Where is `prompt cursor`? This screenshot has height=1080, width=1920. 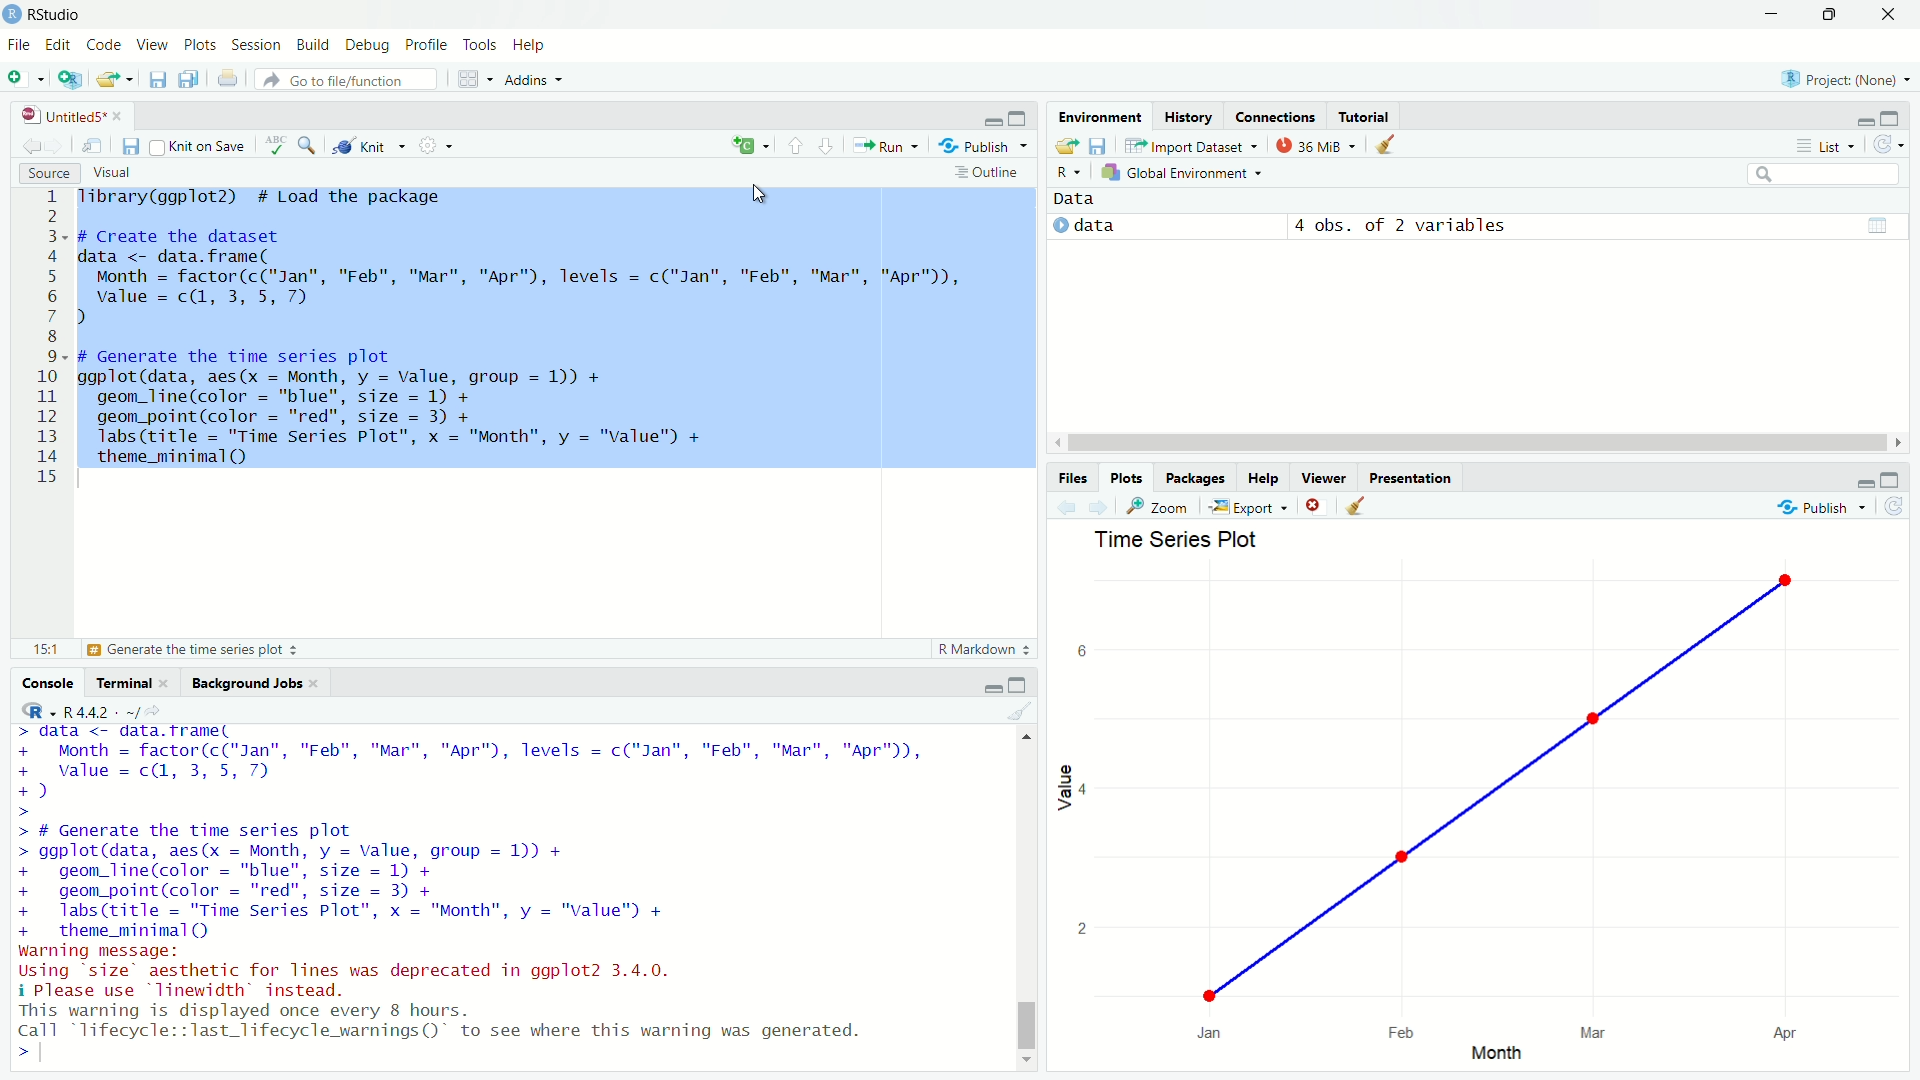 prompt cursor is located at coordinates (13, 1051).